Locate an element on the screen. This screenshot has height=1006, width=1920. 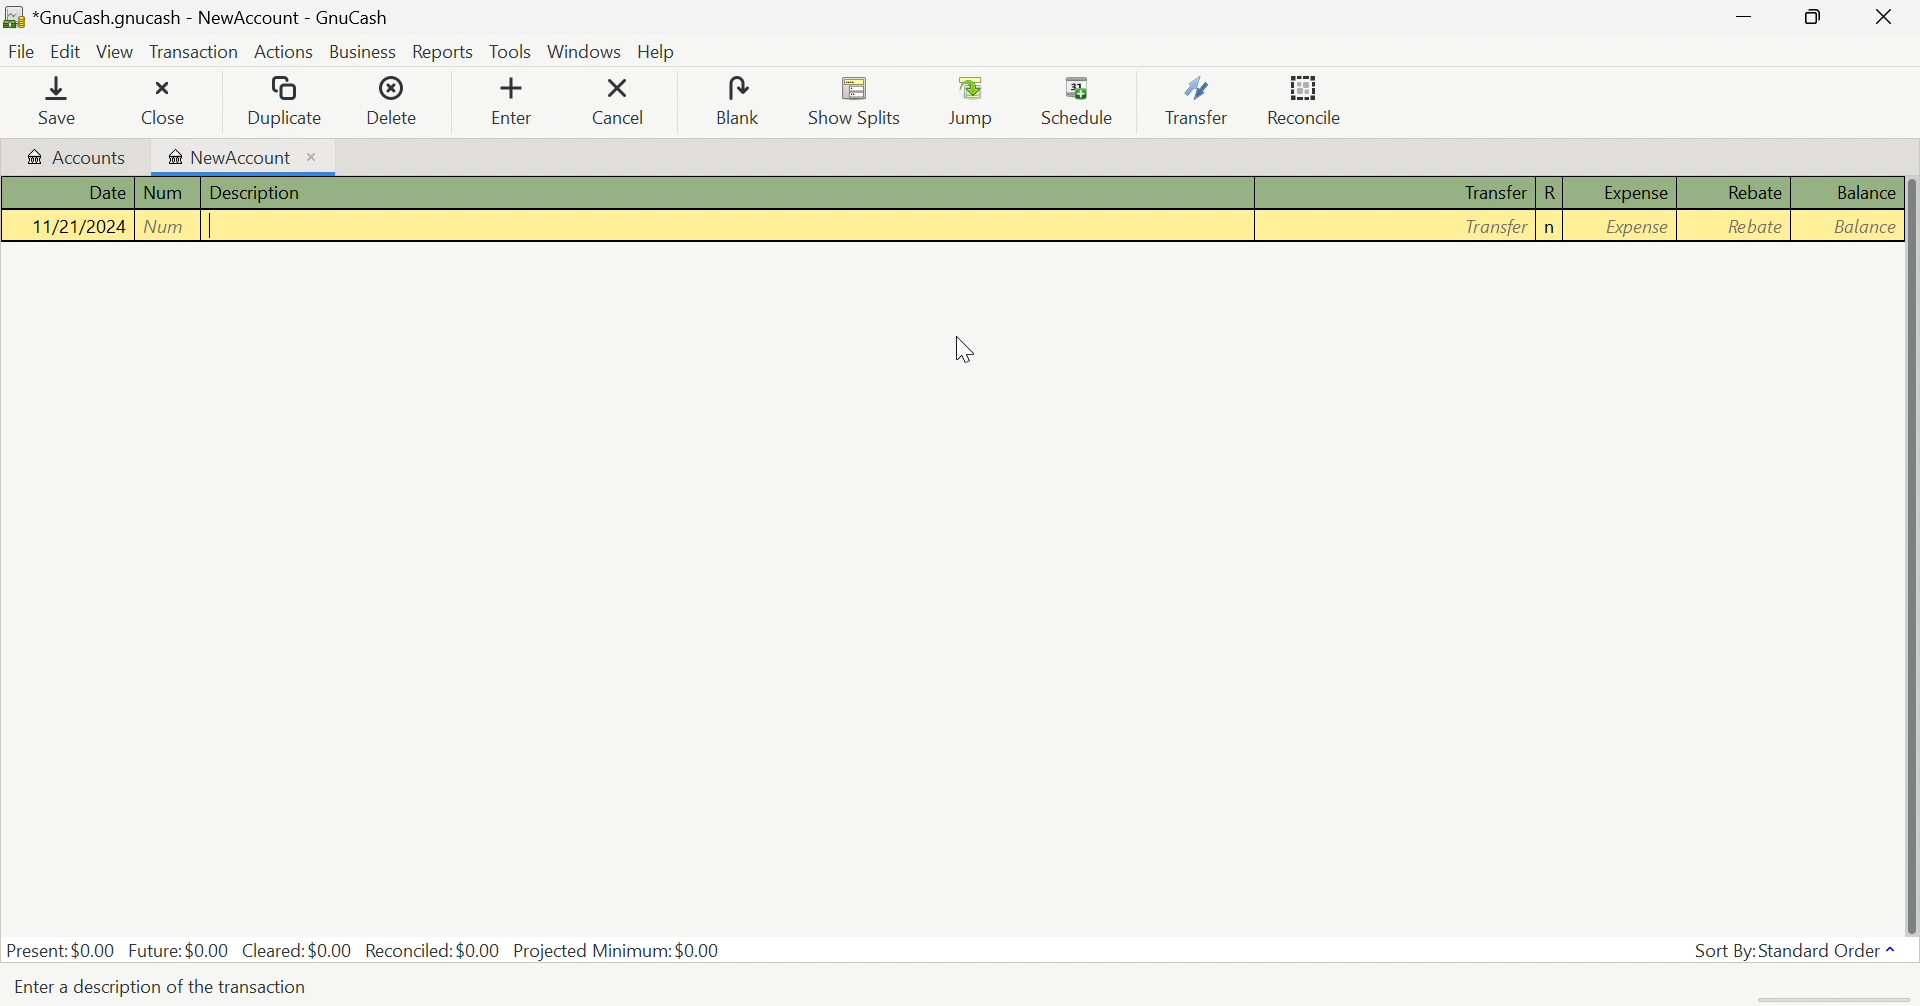
Transfer is located at coordinates (1493, 194).